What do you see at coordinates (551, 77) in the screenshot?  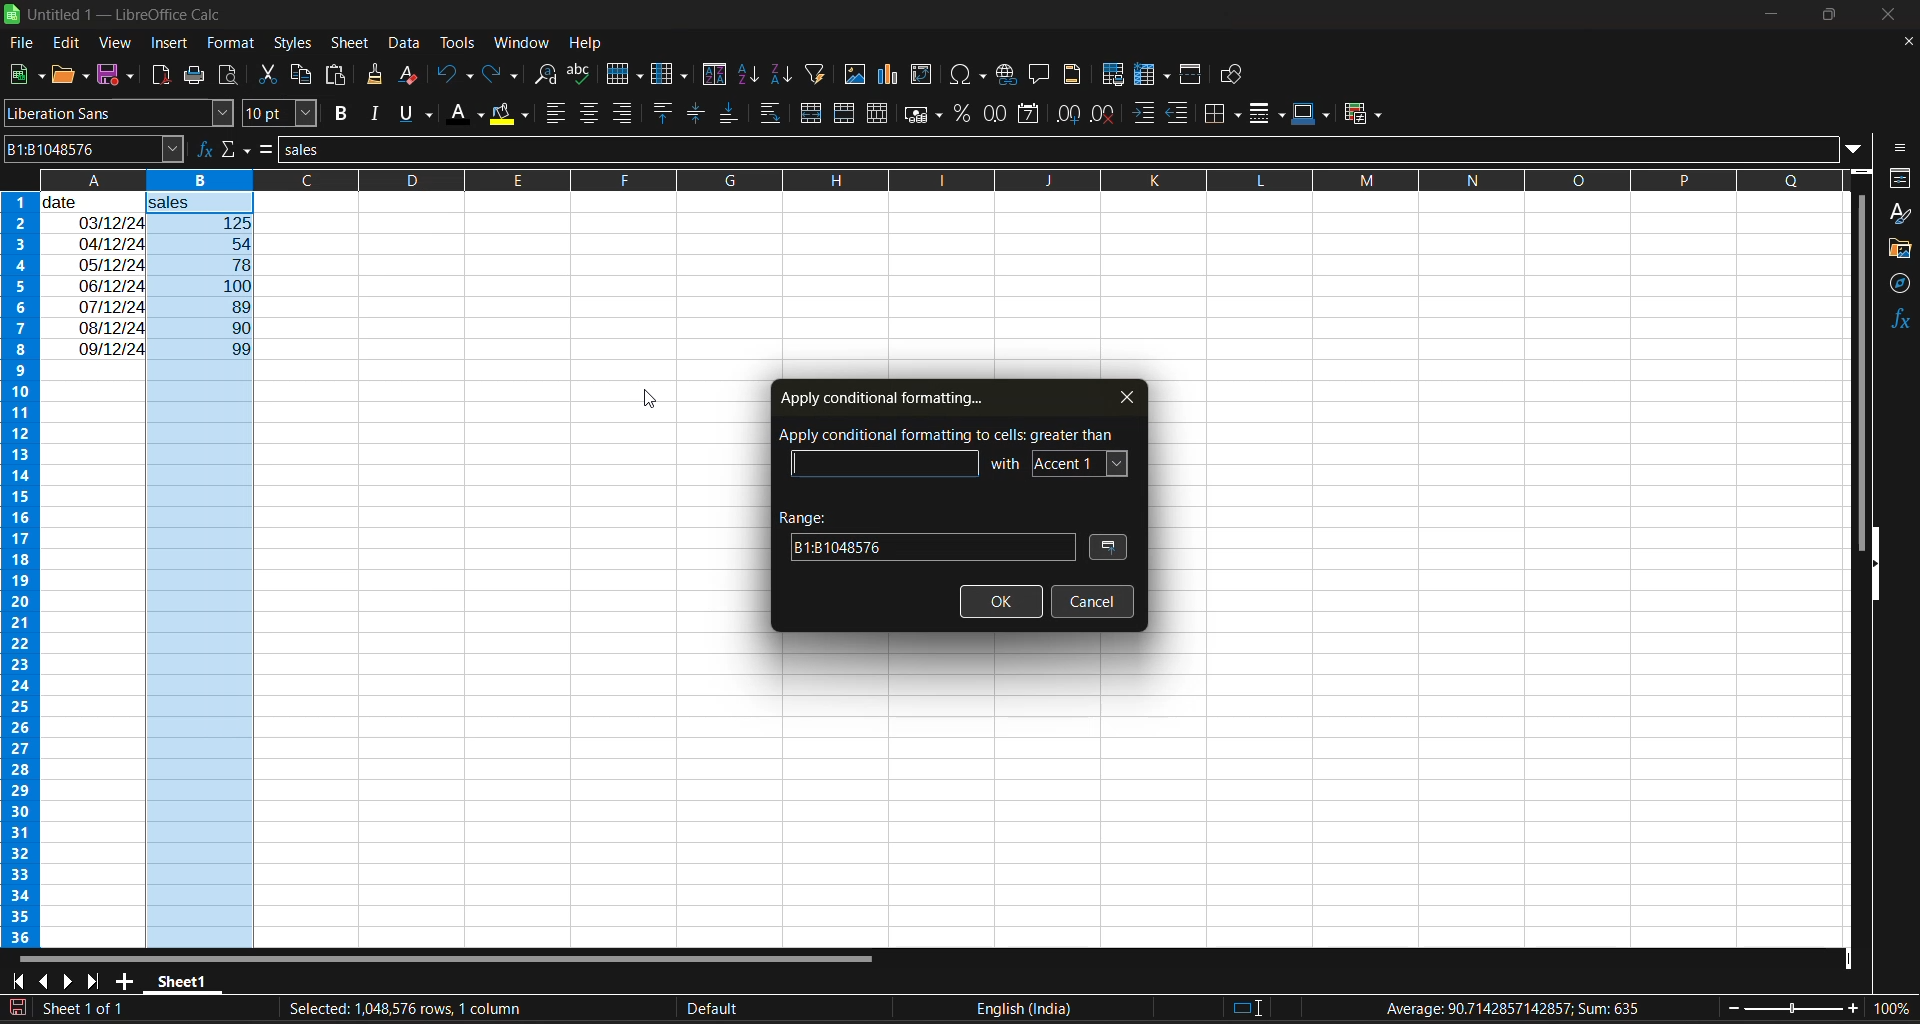 I see `find and replace` at bounding box center [551, 77].